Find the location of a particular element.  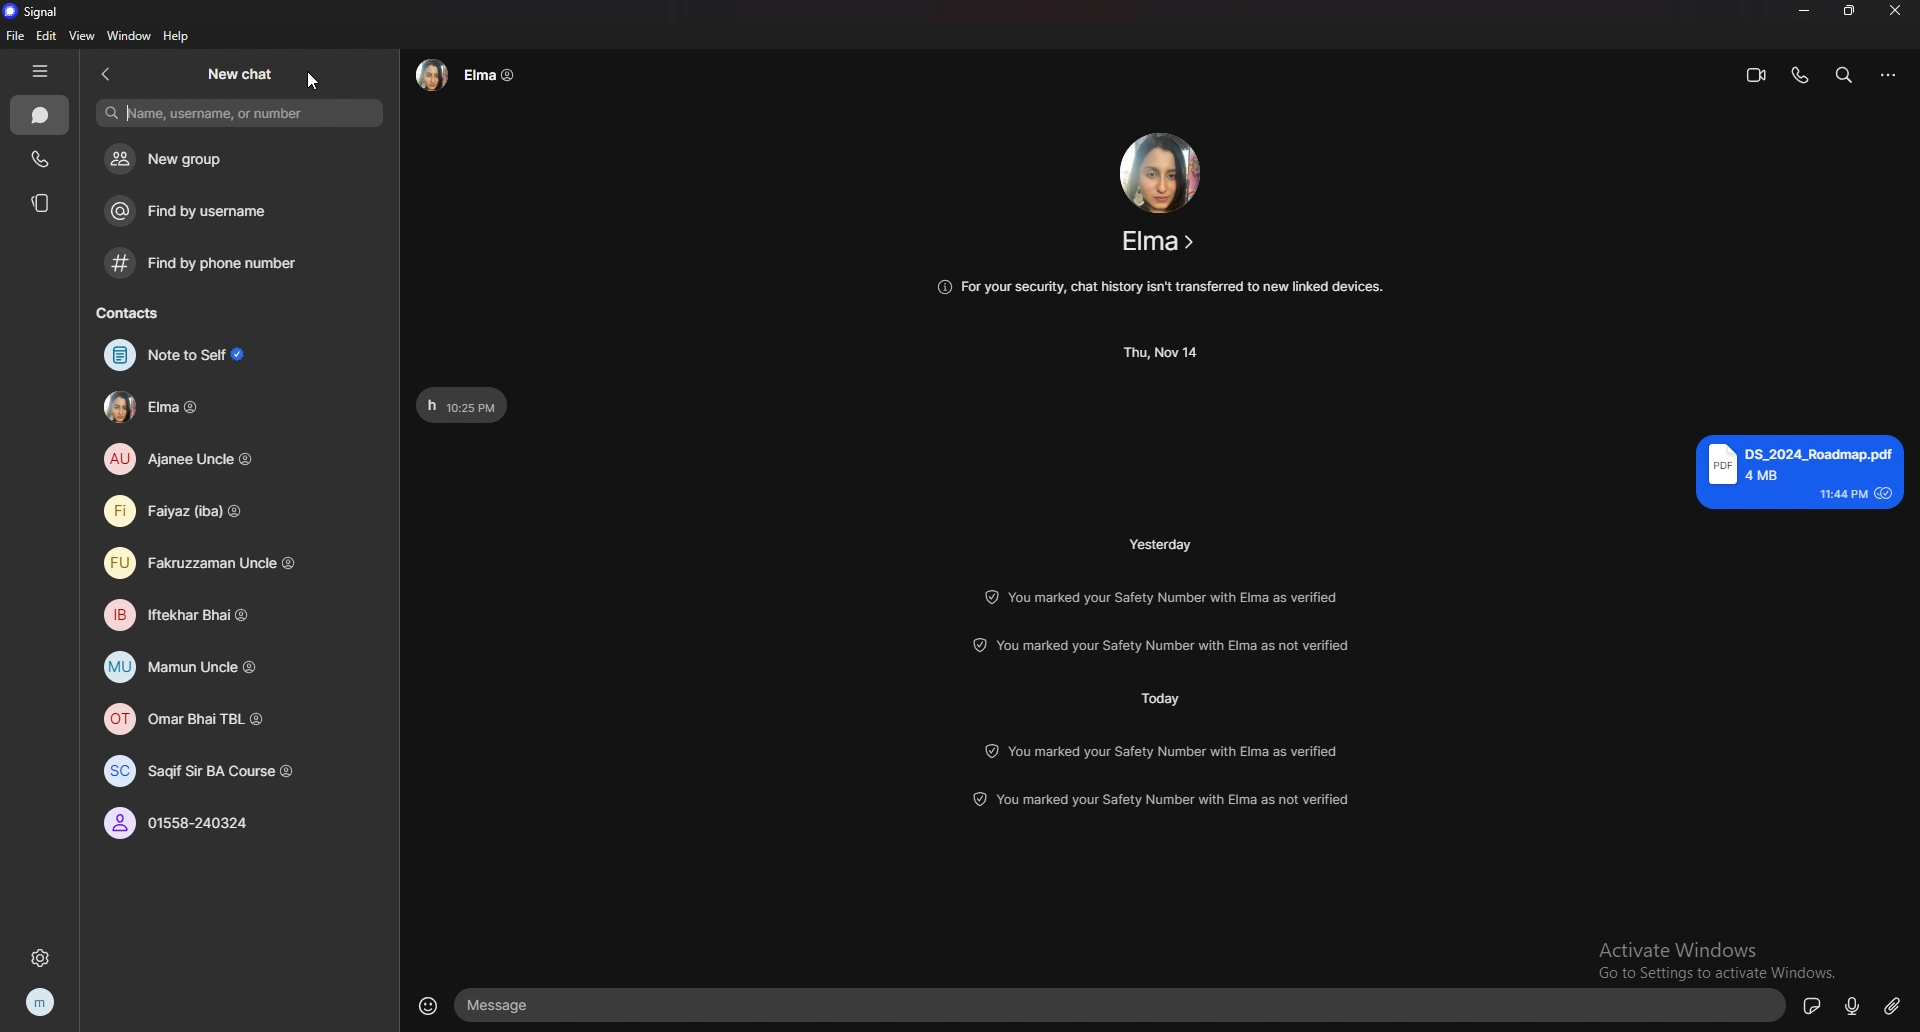

find by phone number is located at coordinates (224, 263).